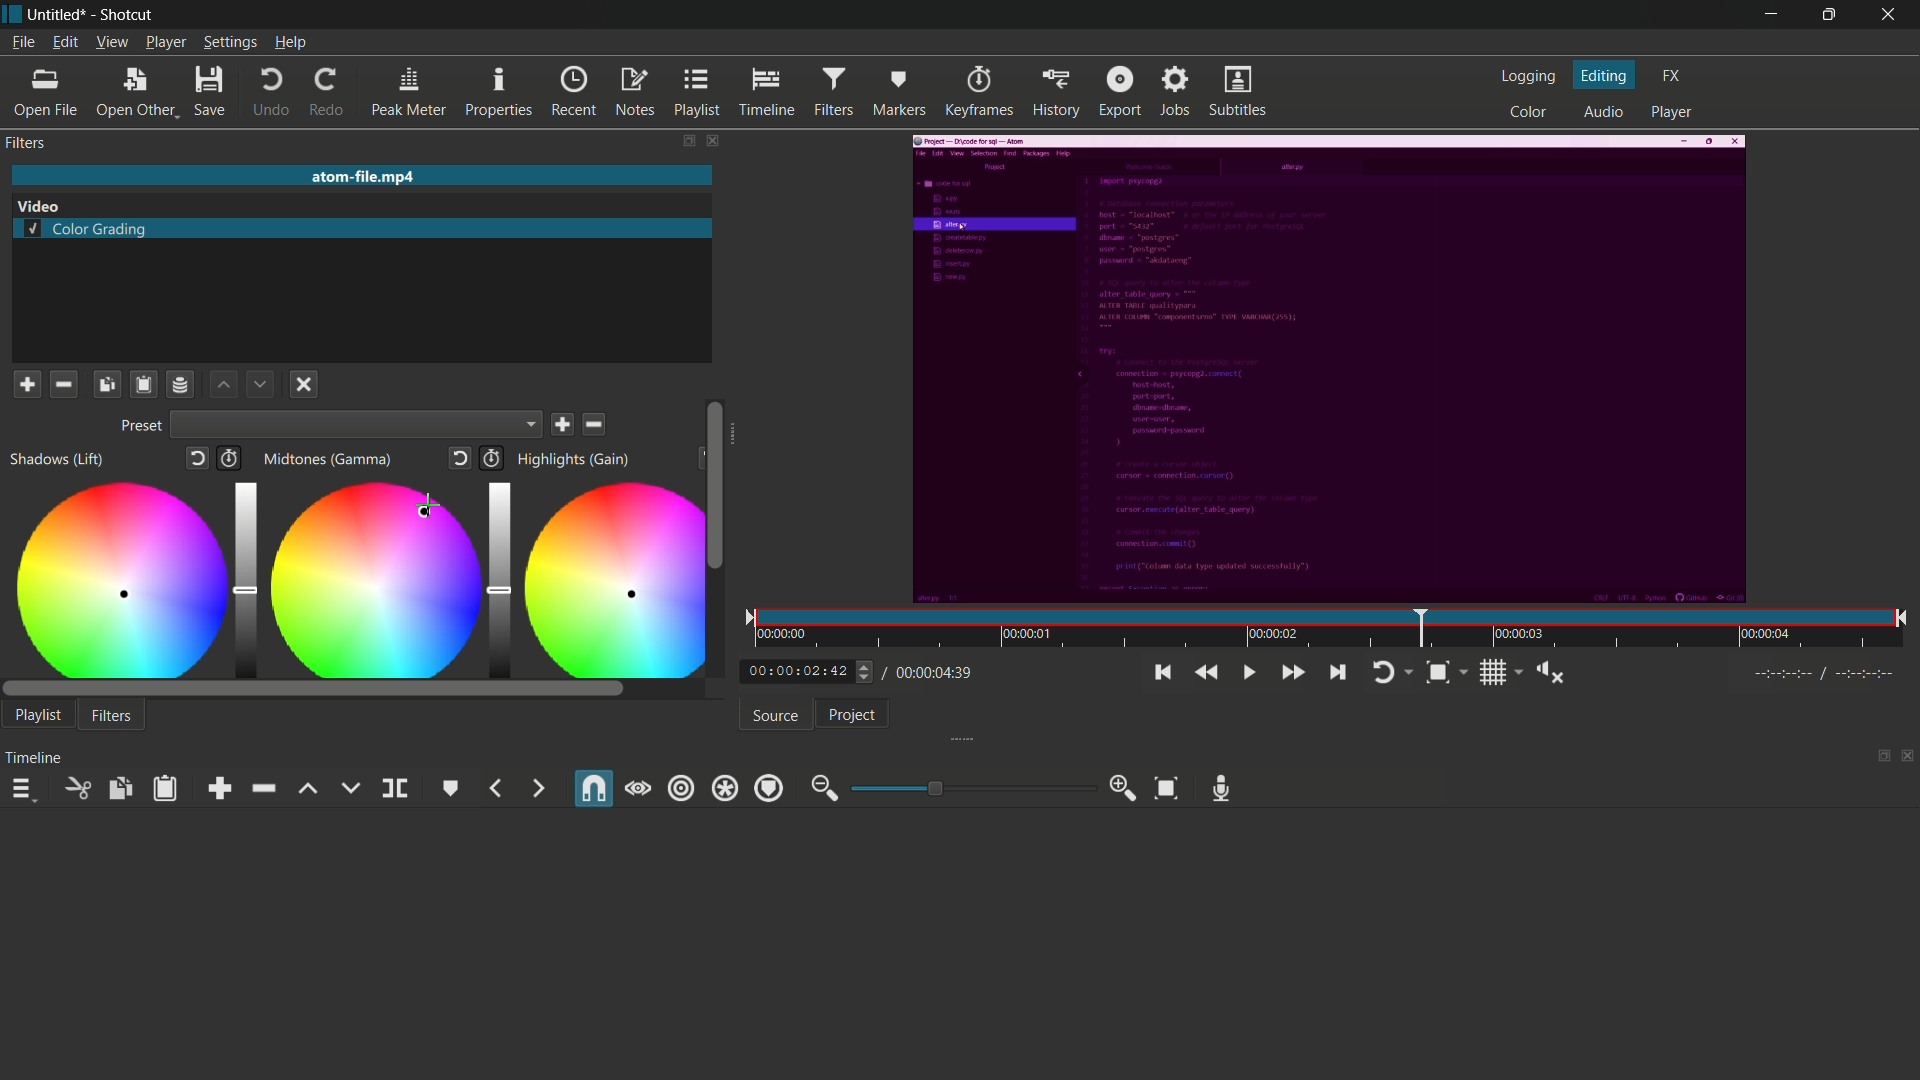  What do you see at coordinates (495, 575) in the screenshot?
I see `adjustment bar` at bounding box center [495, 575].